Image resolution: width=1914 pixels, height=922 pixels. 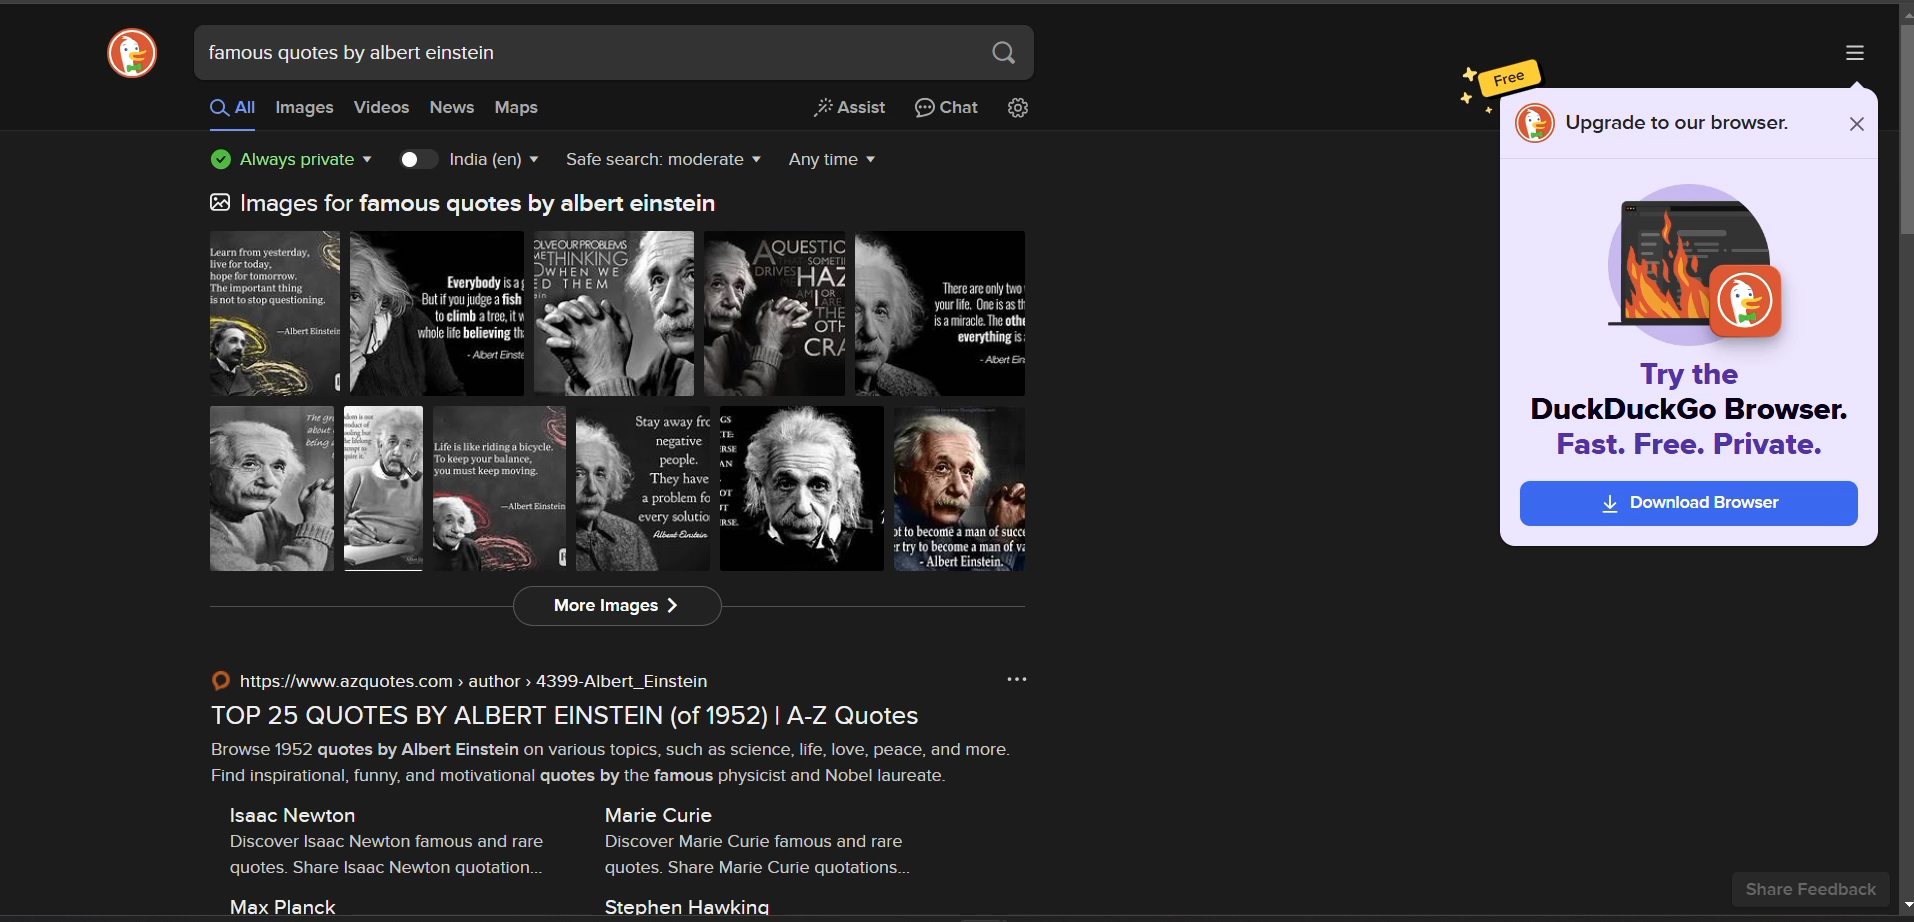 I want to click on maps, so click(x=519, y=107).